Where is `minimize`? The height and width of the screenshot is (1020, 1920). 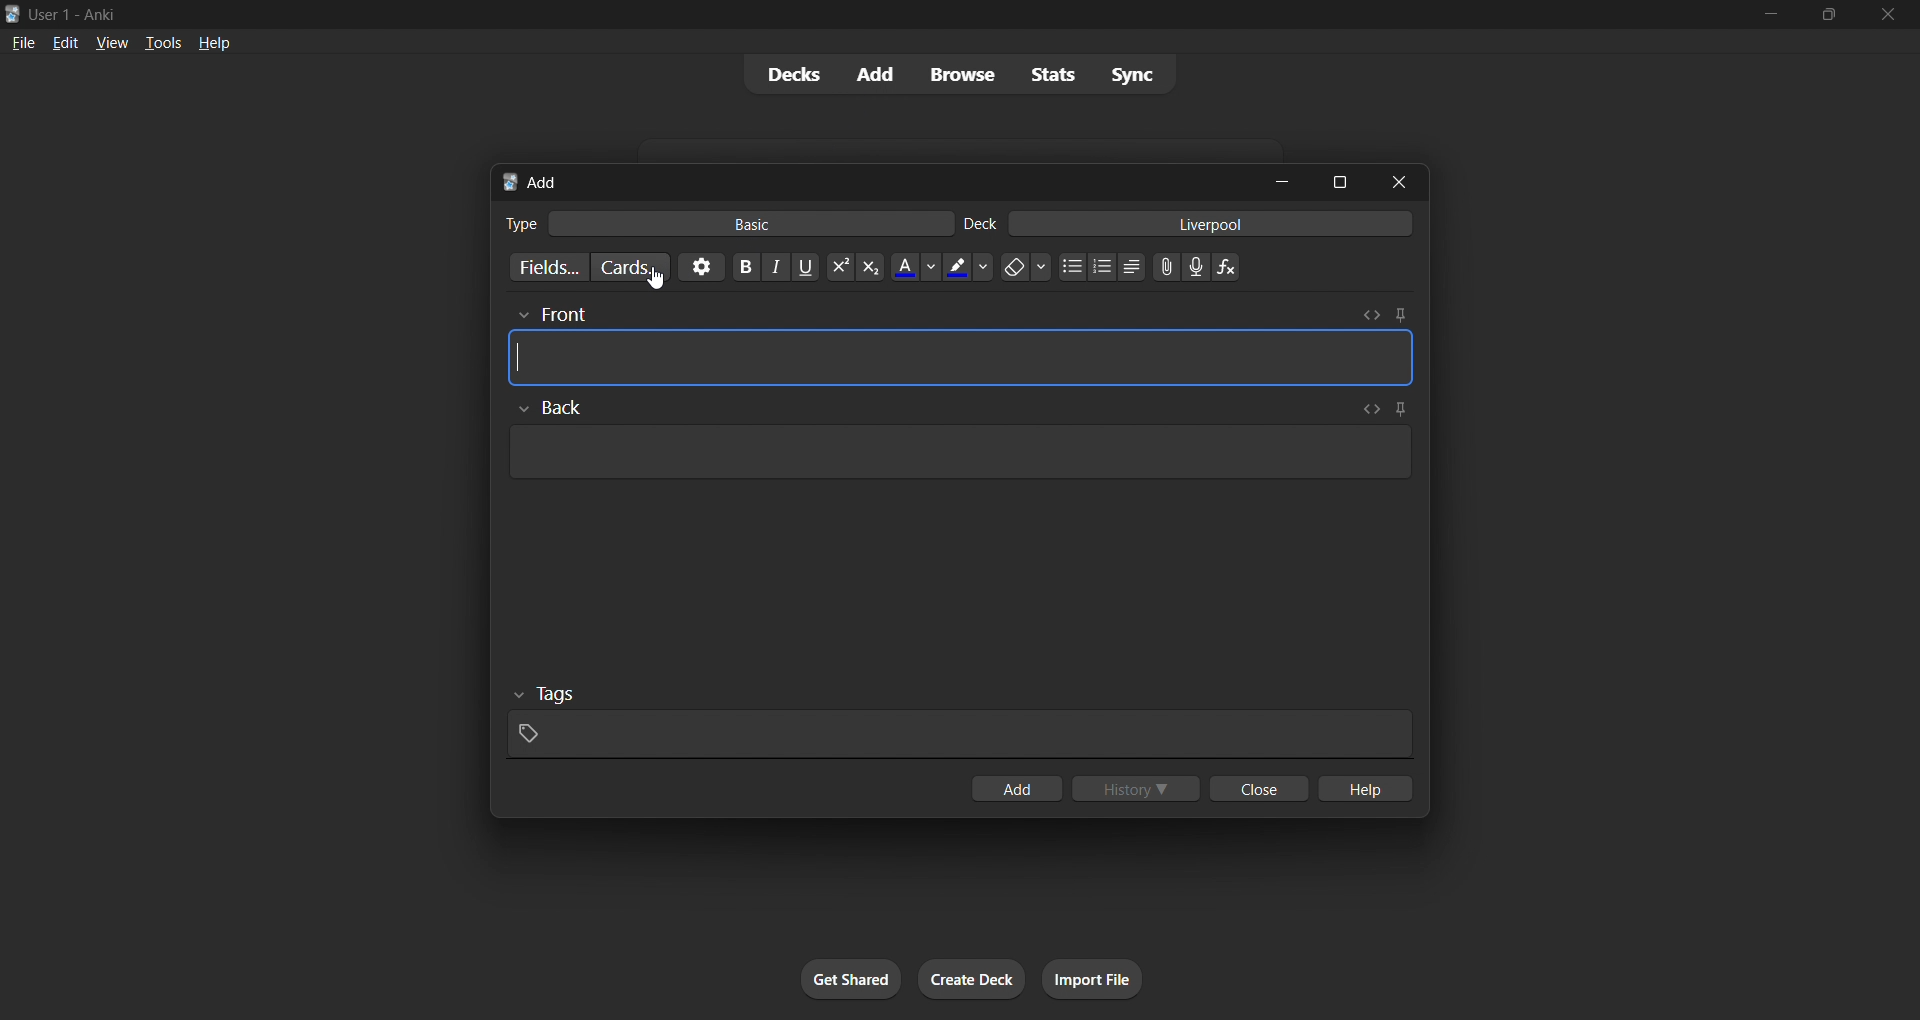
minimize is located at coordinates (1757, 15).